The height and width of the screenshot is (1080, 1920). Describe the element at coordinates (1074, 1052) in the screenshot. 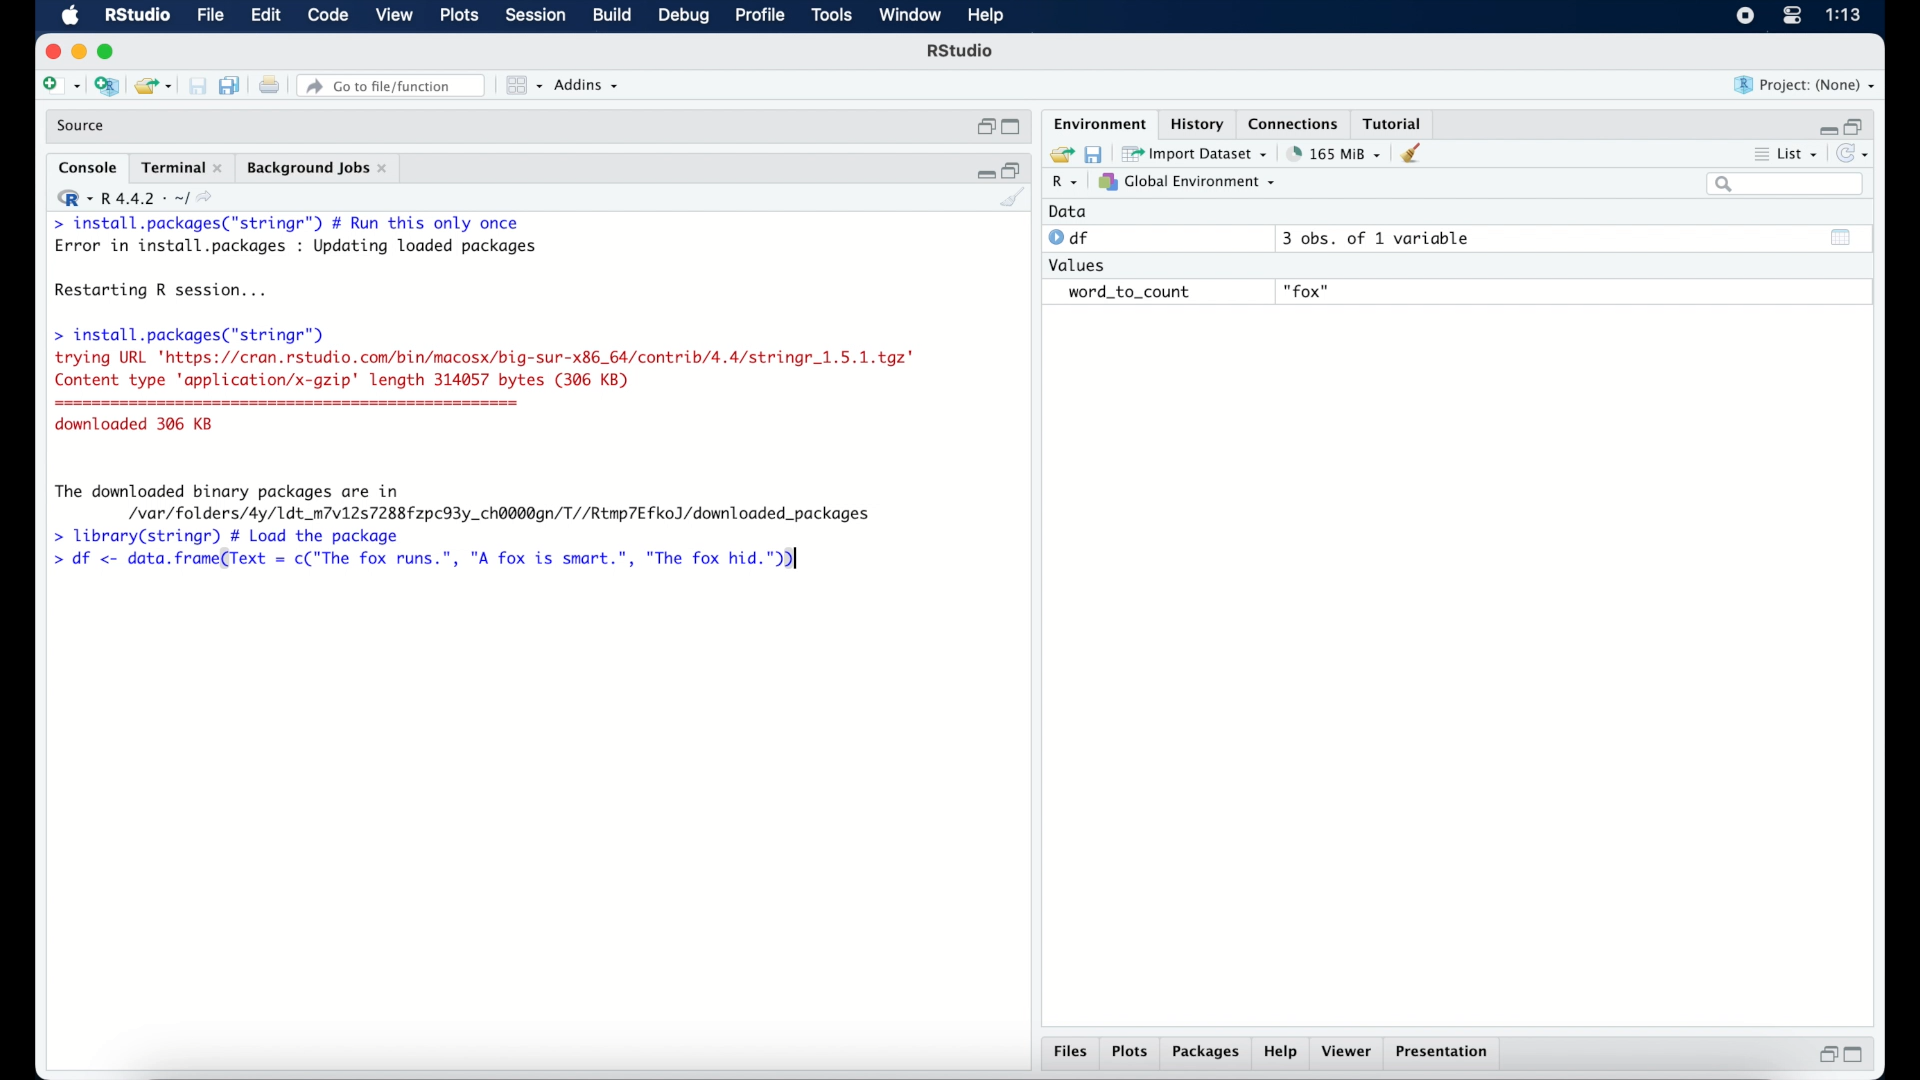

I see `files` at that location.